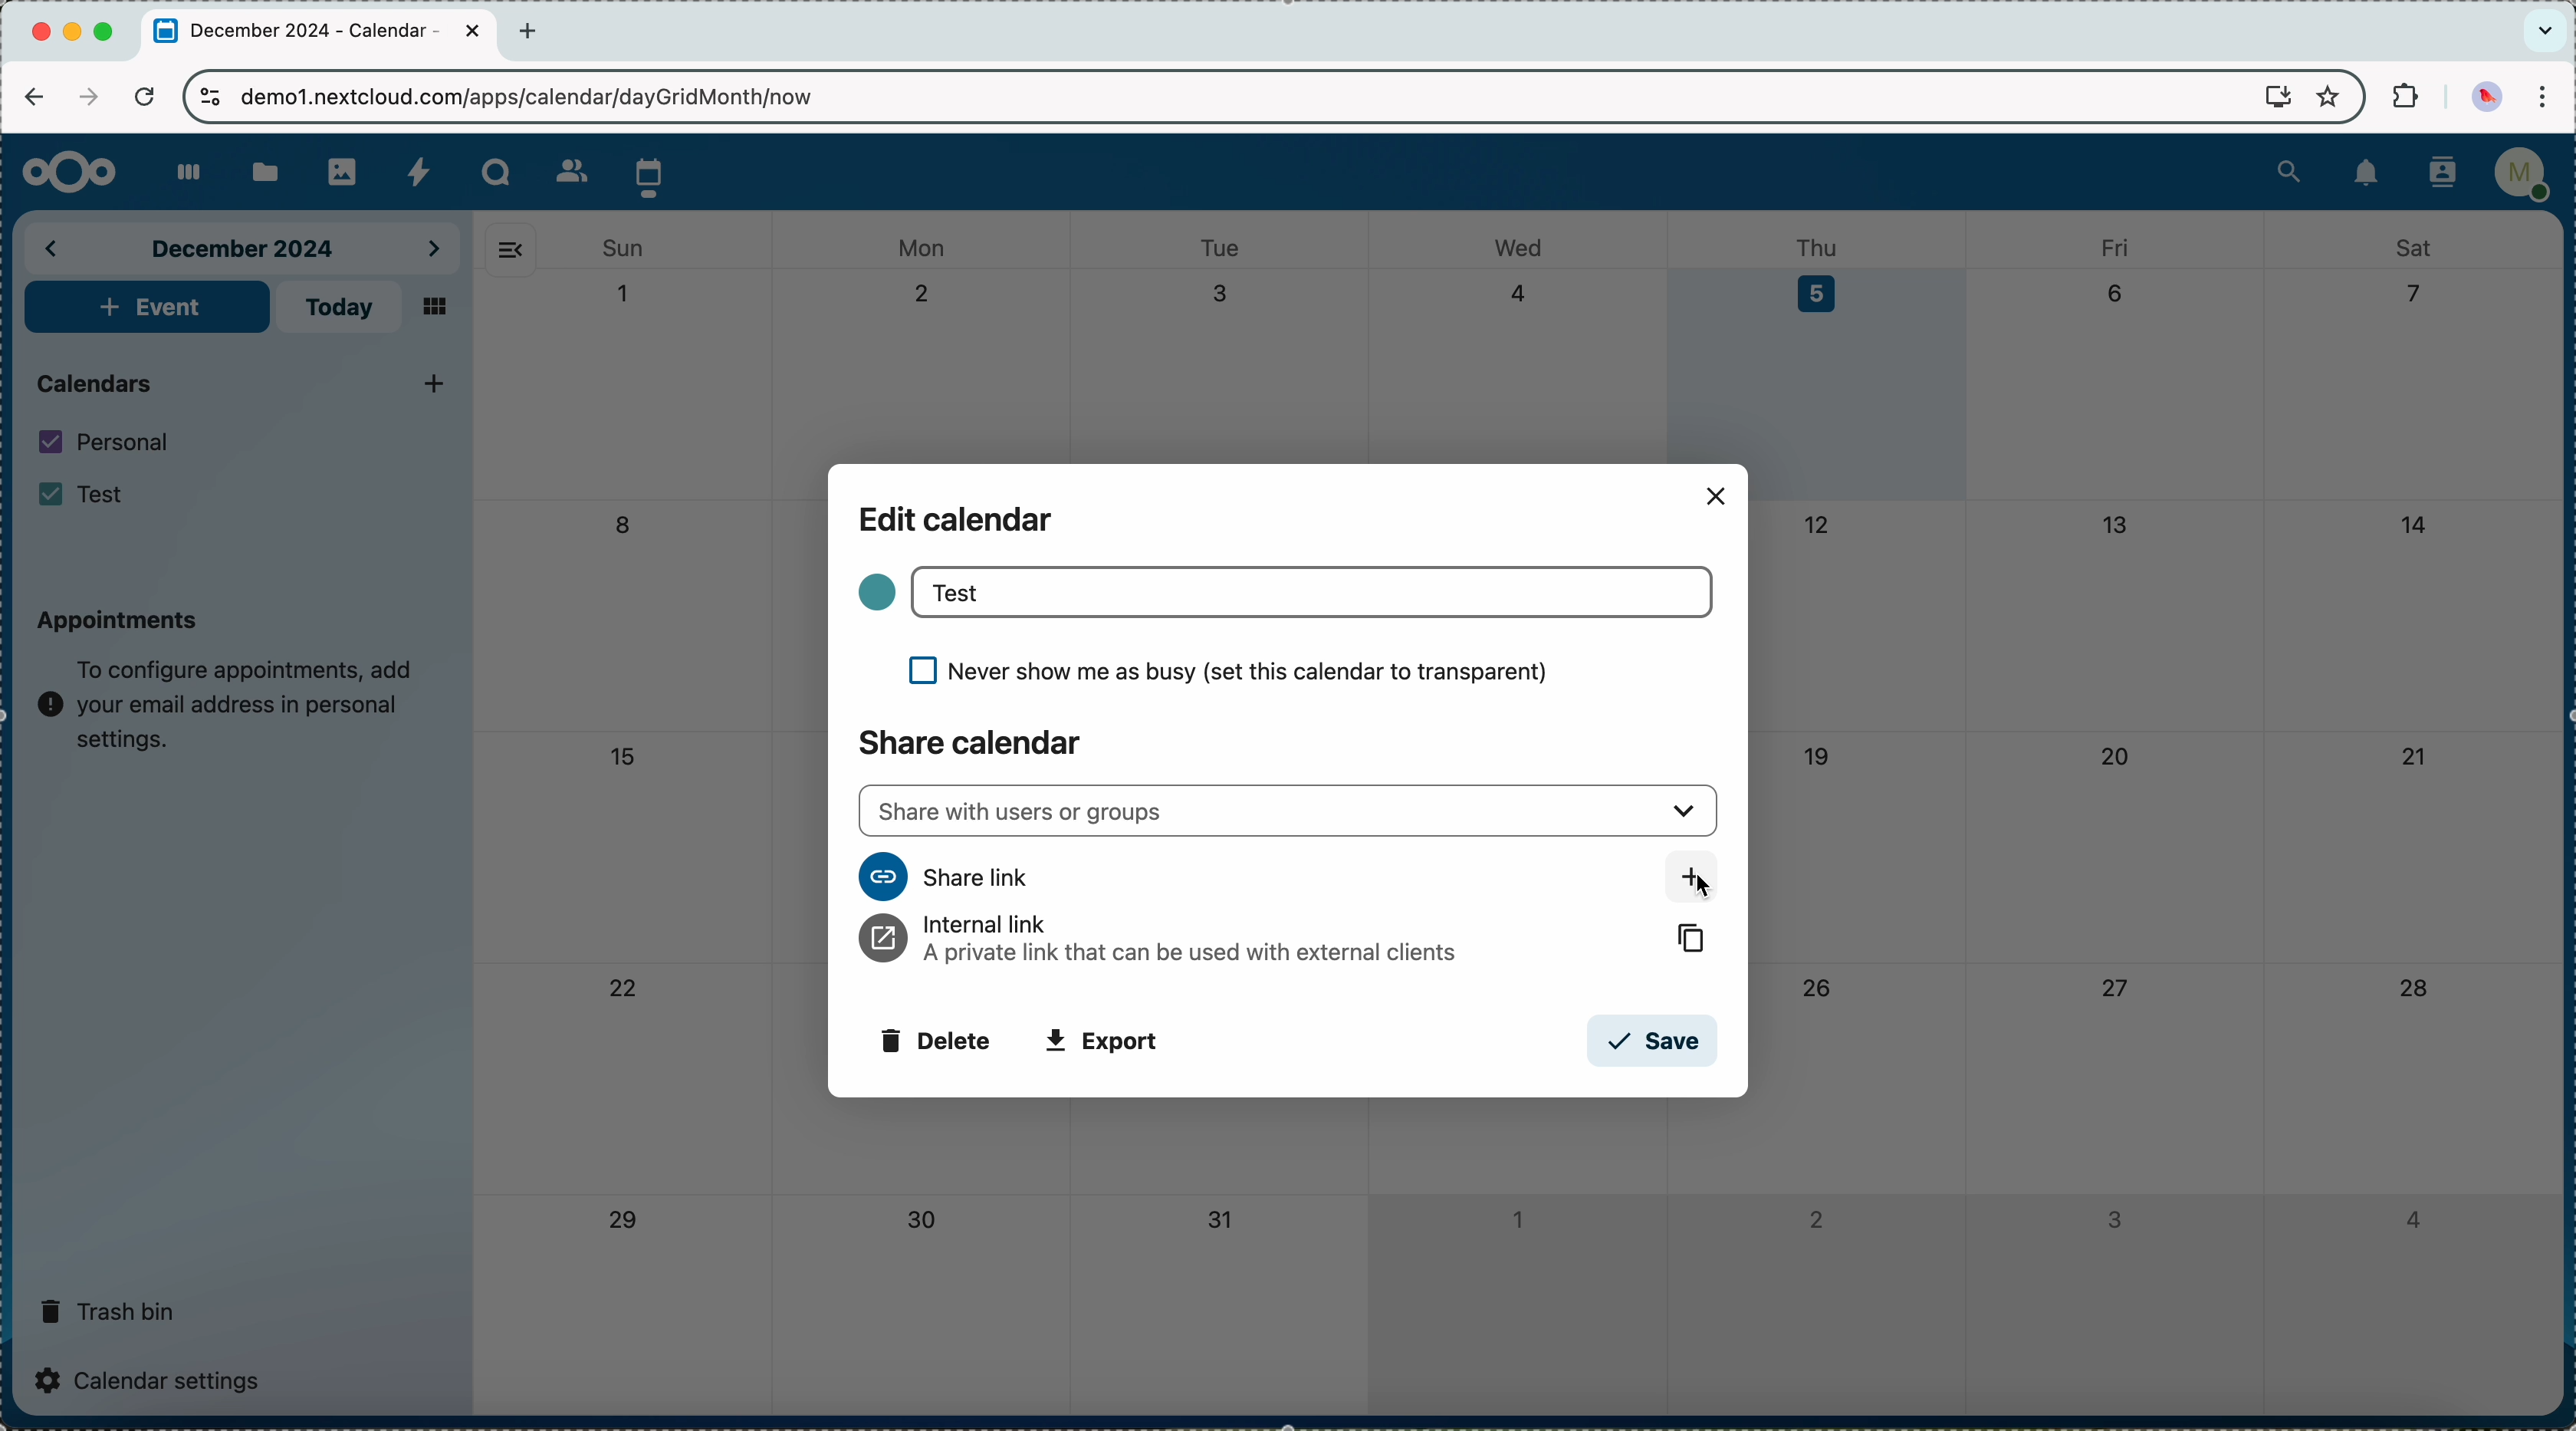  I want to click on notifications, so click(2367, 174).